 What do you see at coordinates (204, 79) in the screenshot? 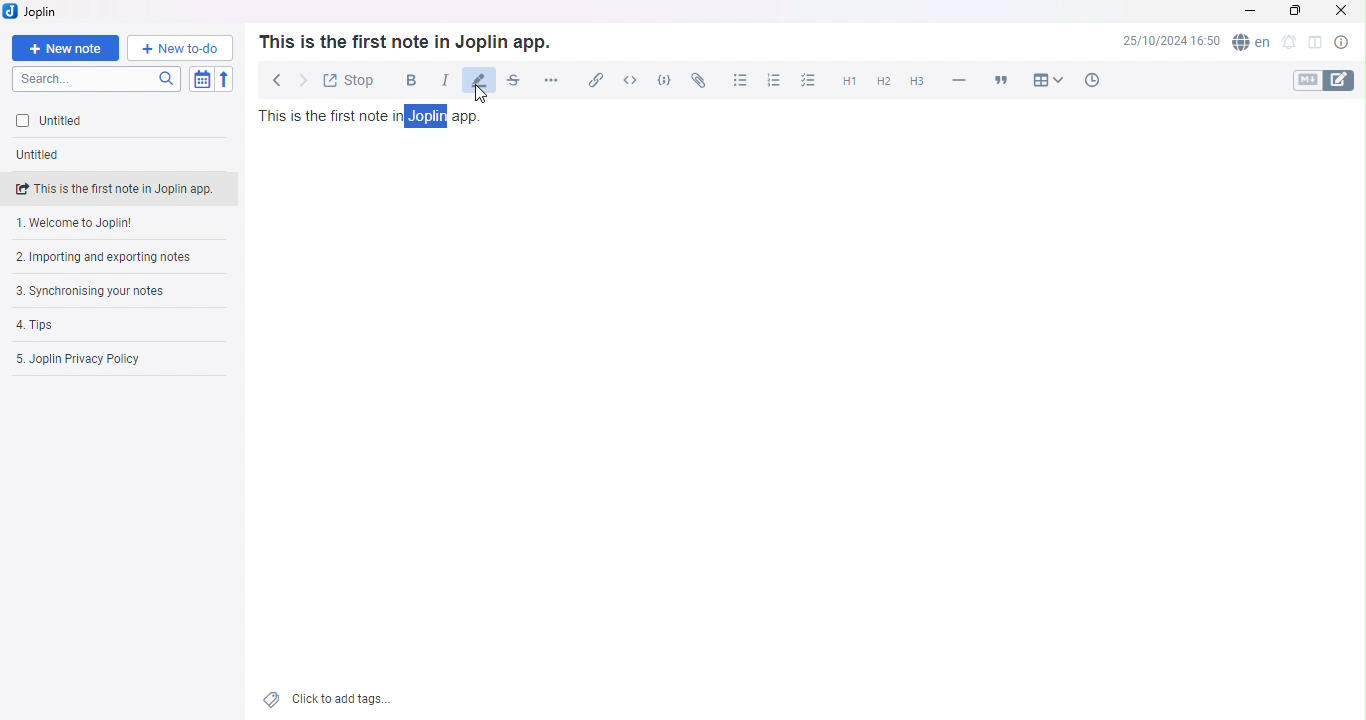
I see `Toggle sort order field` at bounding box center [204, 79].